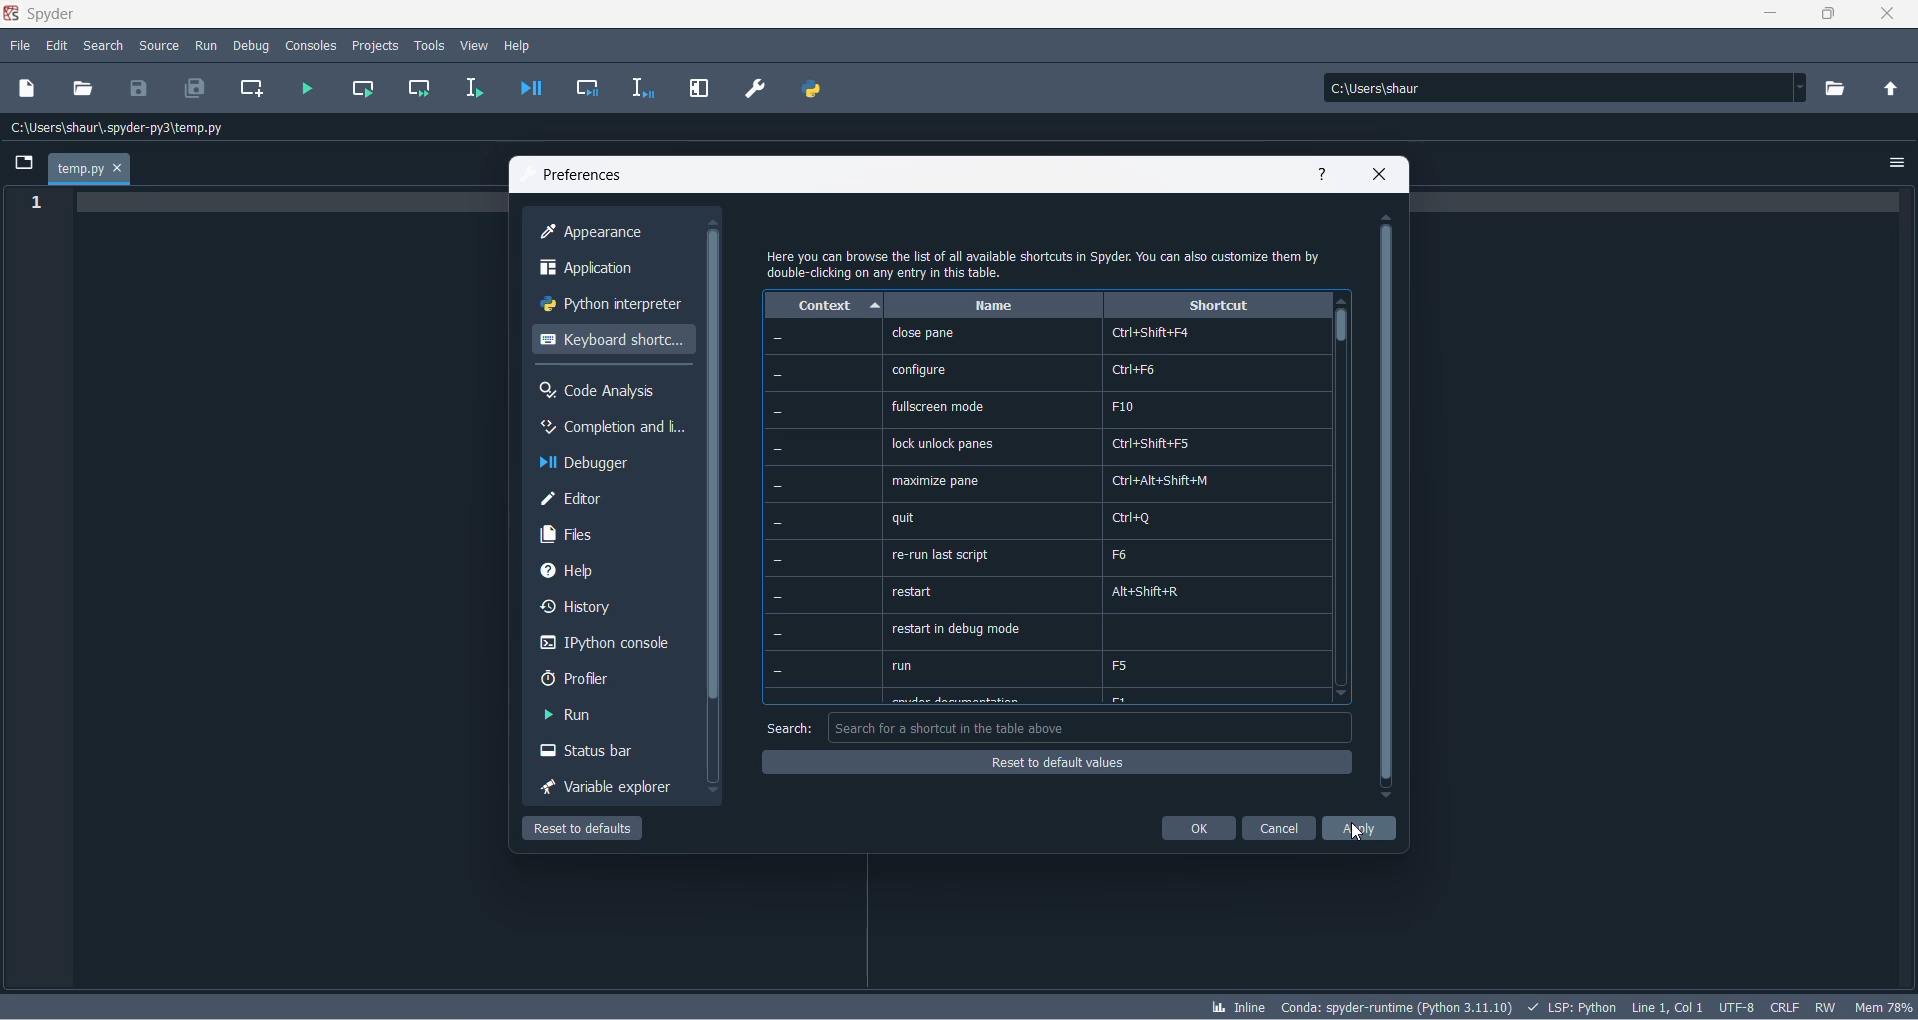  What do you see at coordinates (616, 233) in the screenshot?
I see `appearance` at bounding box center [616, 233].